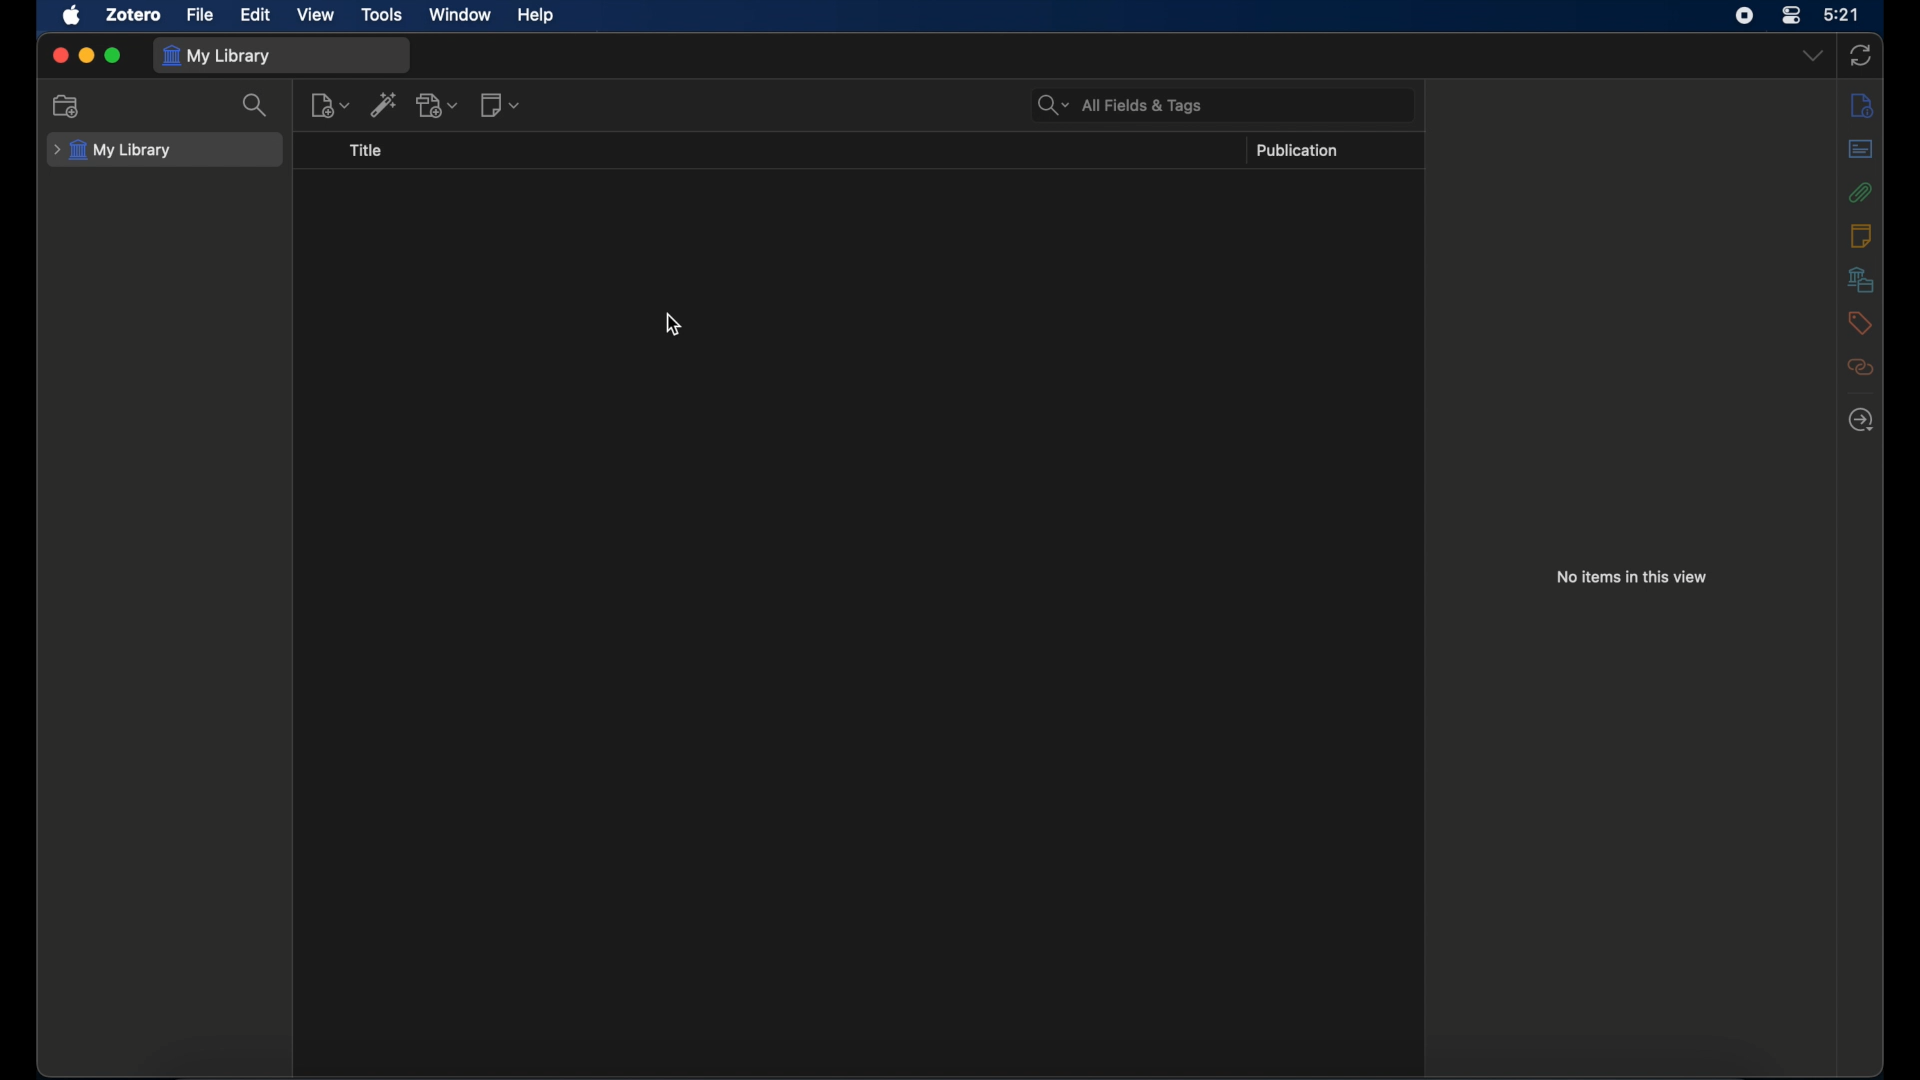 The height and width of the screenshot is (1080, 1920). Describe the element at coordinates (71, 15) in the screenshot. I see `apple icon` at that location.